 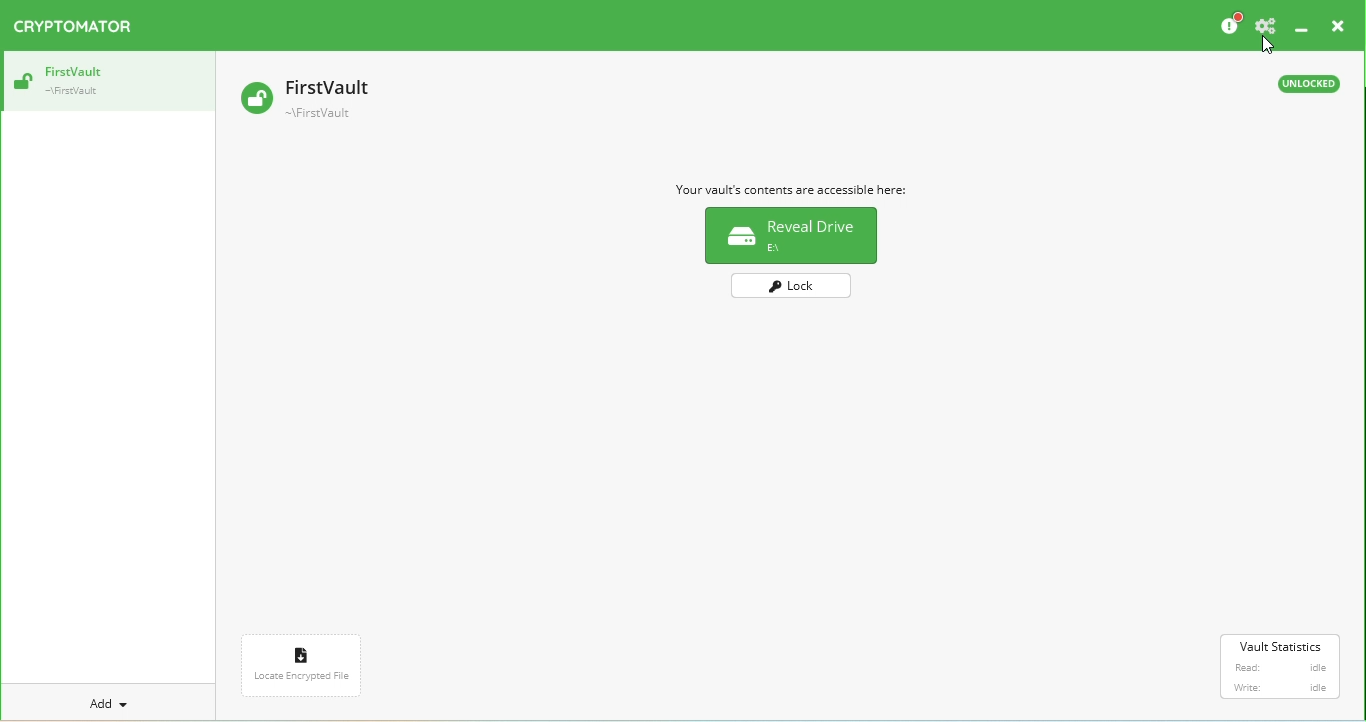 What do you see at coordinates (779, 191) in the screenshot?
I see `Vault information` at bounding box center [779, 191].